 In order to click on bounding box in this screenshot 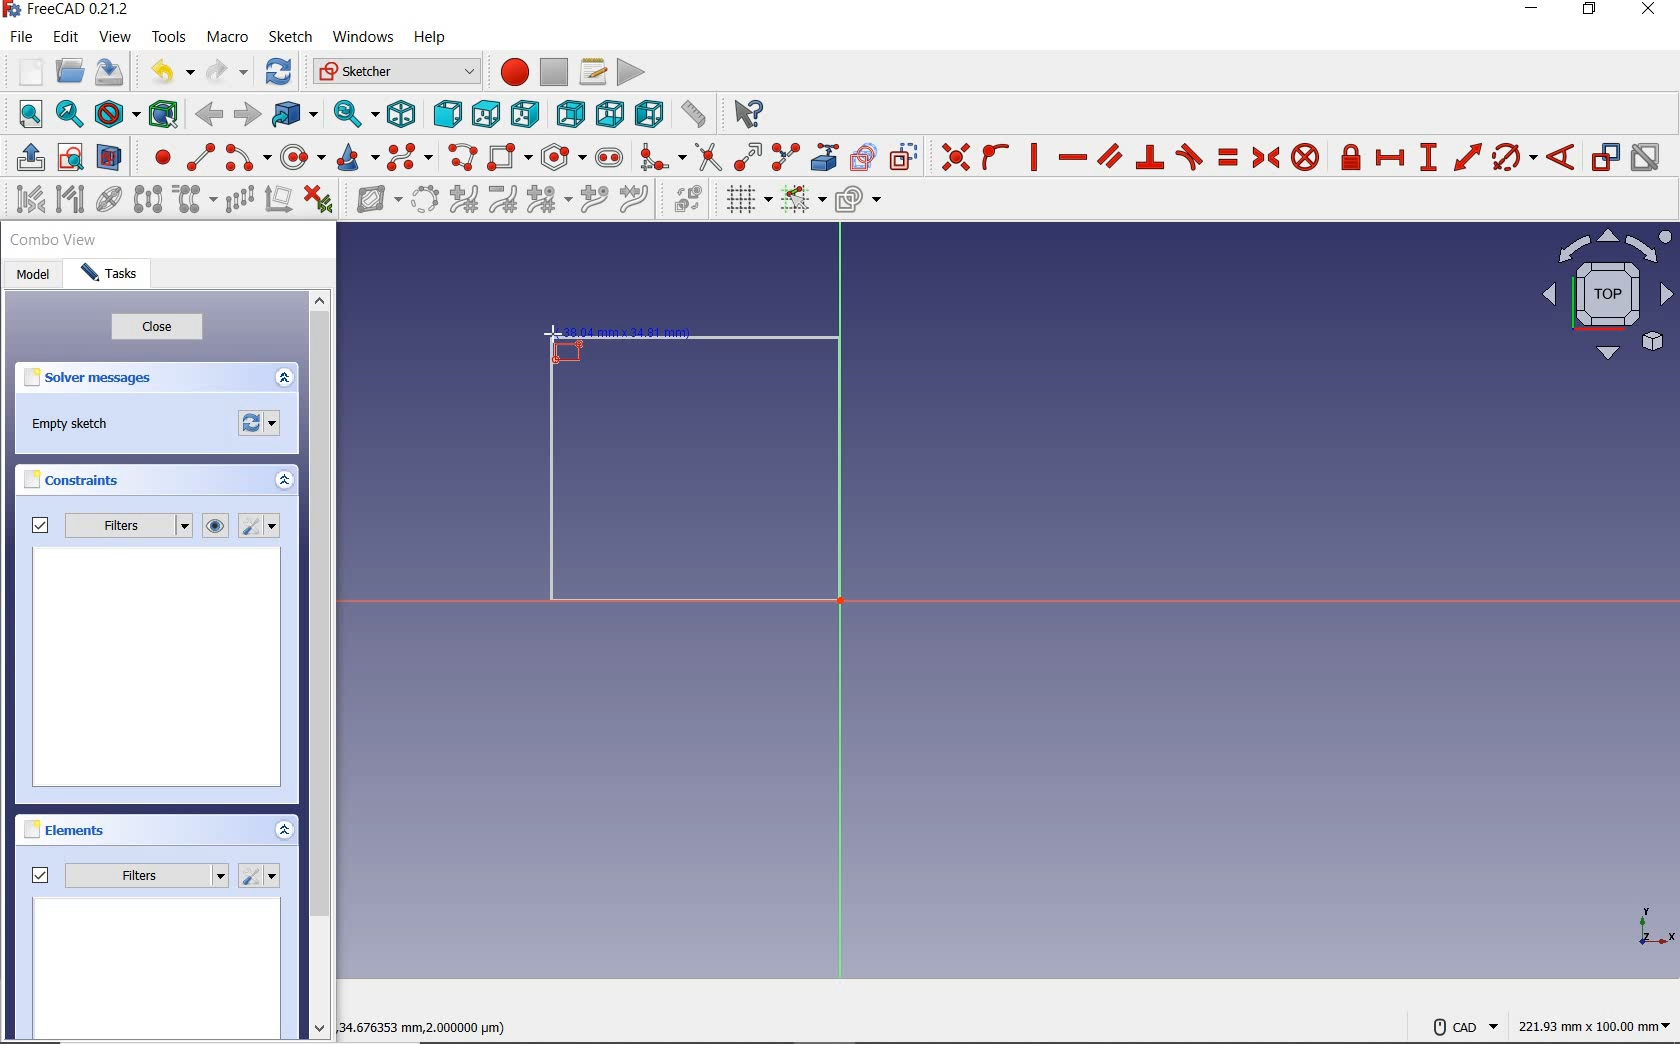, I will do `click(160, 113)`.